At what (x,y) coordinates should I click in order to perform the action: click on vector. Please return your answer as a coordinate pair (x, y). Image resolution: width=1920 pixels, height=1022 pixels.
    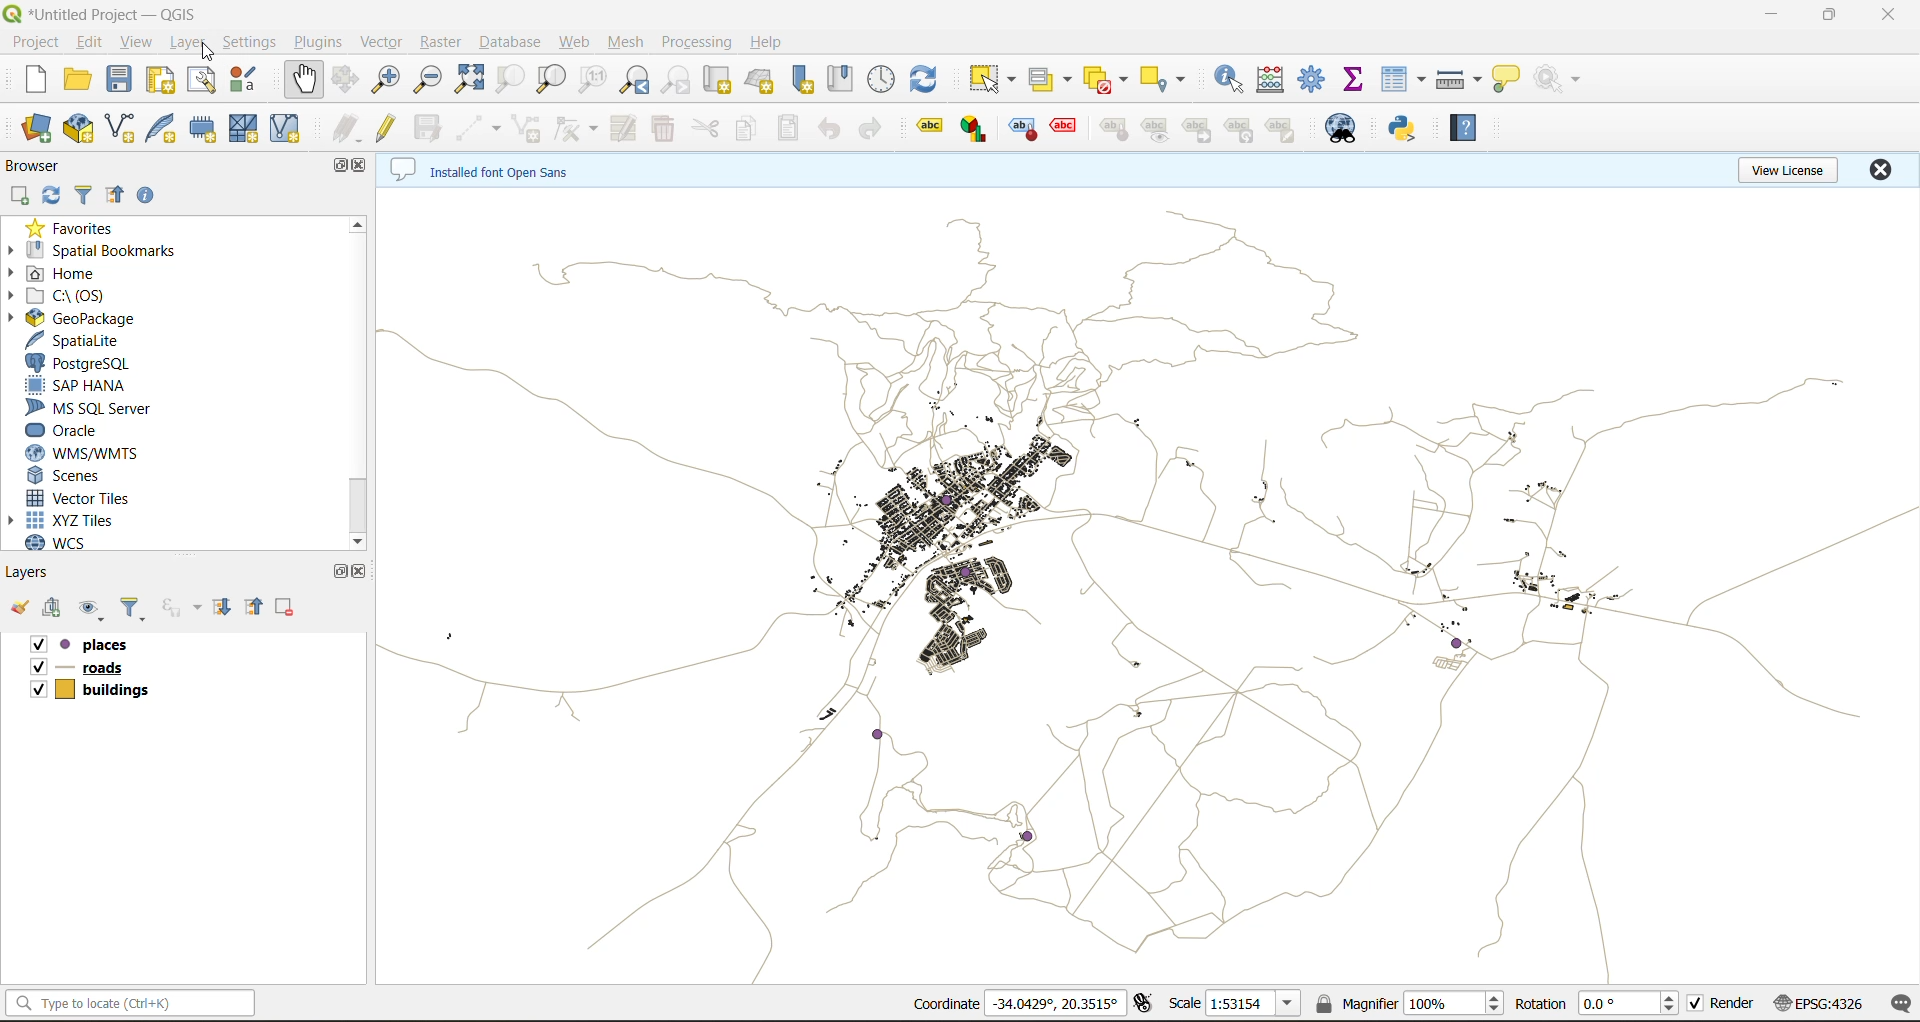
    Looking at the image, I should click on (378, 41).